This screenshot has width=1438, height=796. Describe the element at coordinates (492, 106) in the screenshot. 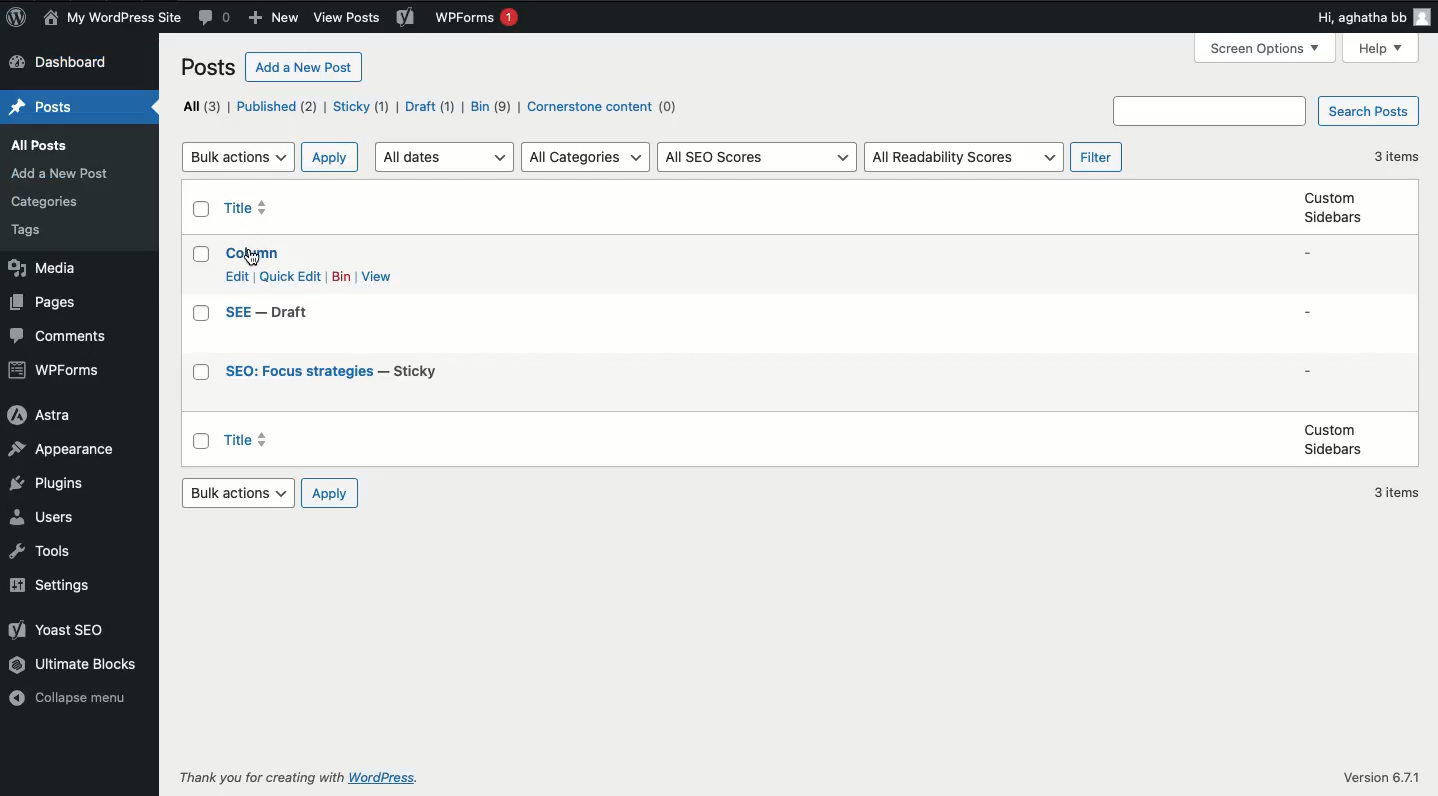

I see `Bin` at that location.